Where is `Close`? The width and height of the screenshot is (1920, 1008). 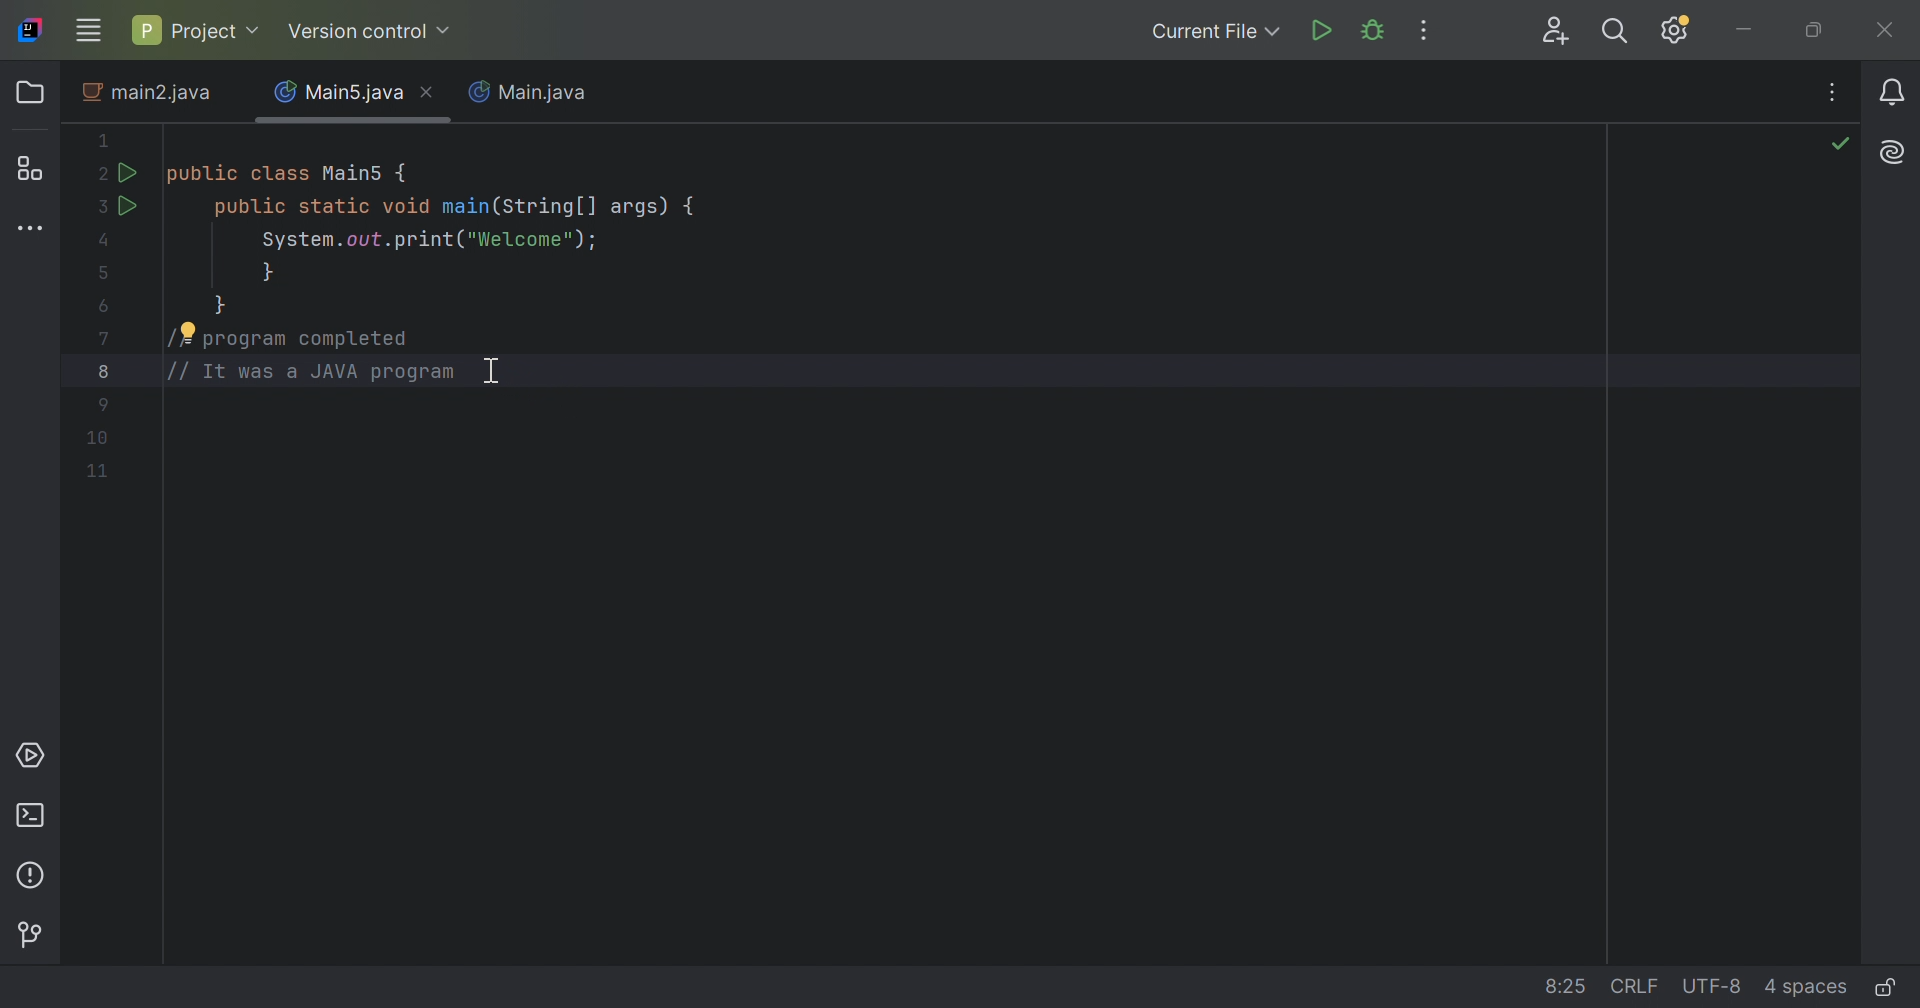
Close is located at coordinates (432, 94).